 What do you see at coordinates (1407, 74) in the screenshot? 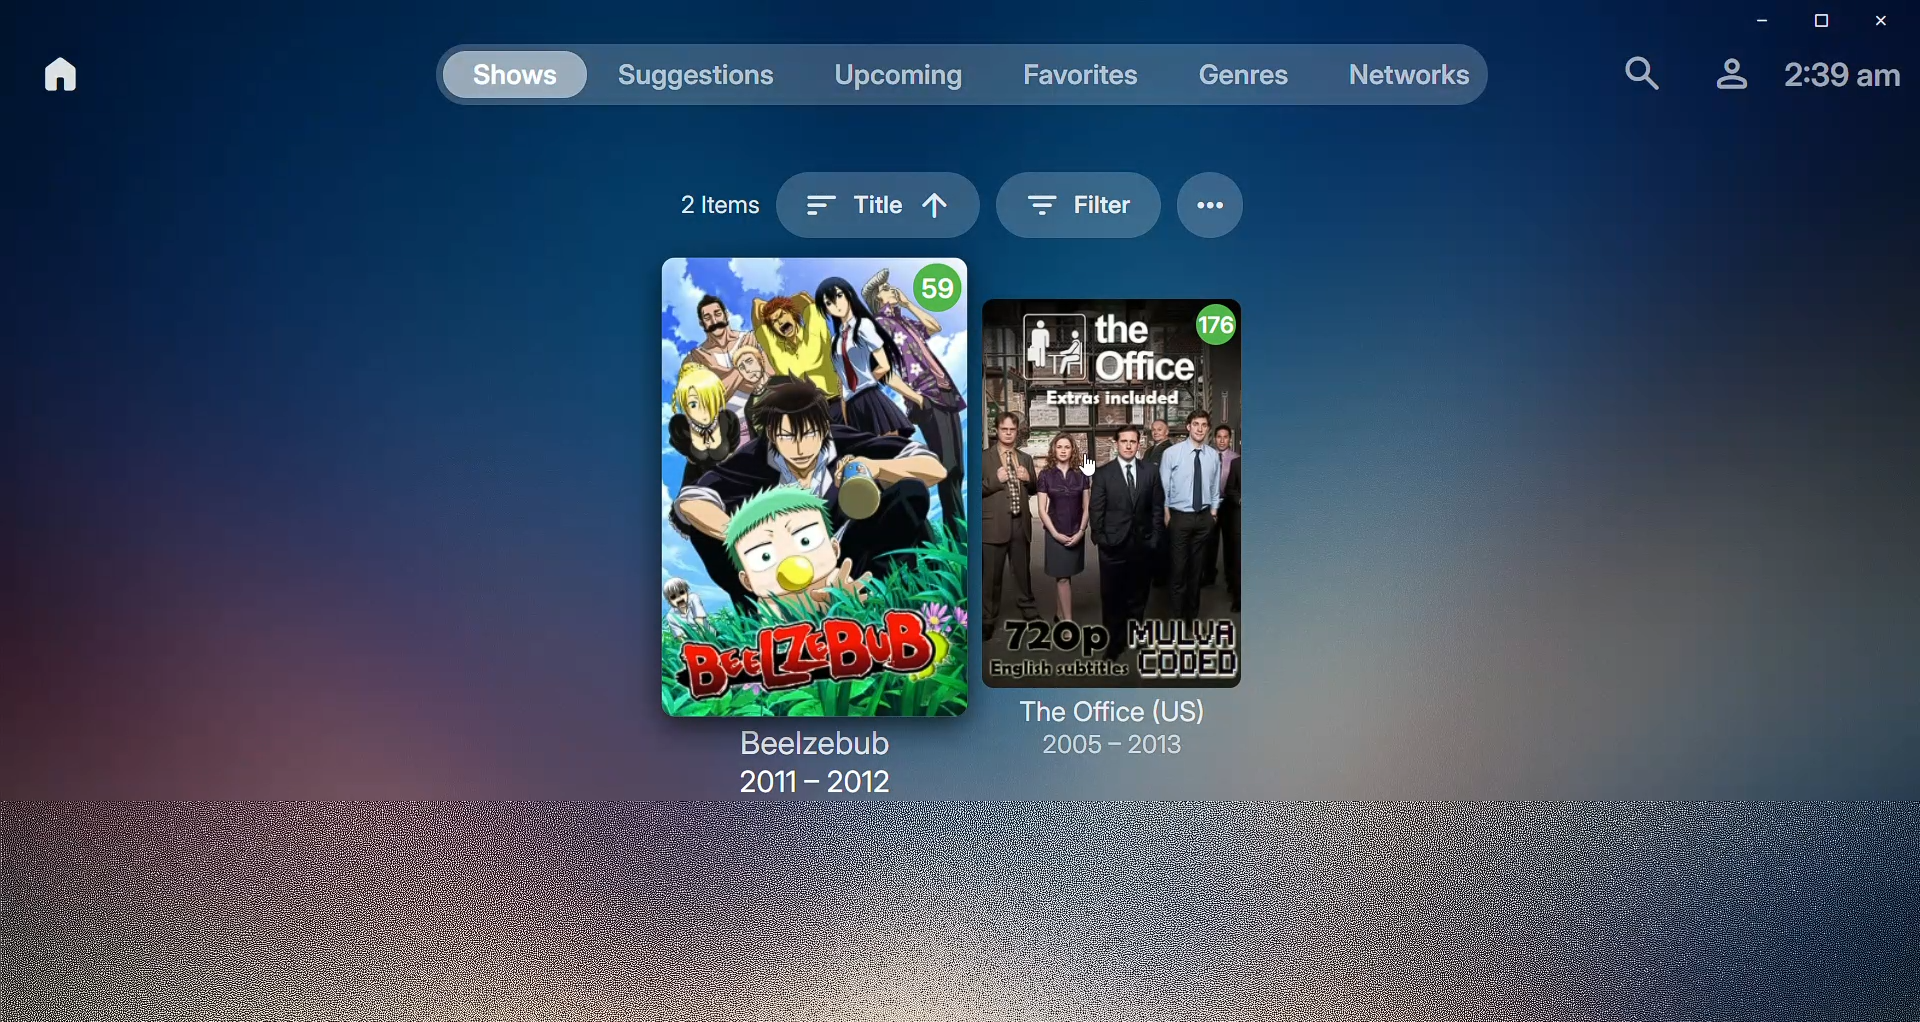
I see `Networks` at bounding box center [1407, 74].